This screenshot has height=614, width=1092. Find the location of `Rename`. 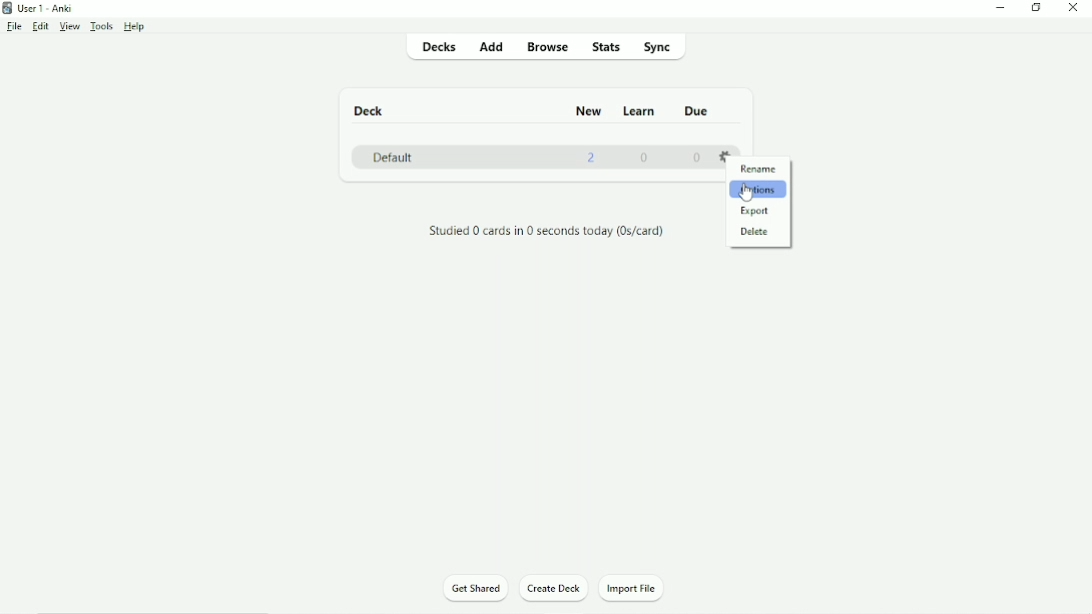

Rename is located at coordinates (762, 170).